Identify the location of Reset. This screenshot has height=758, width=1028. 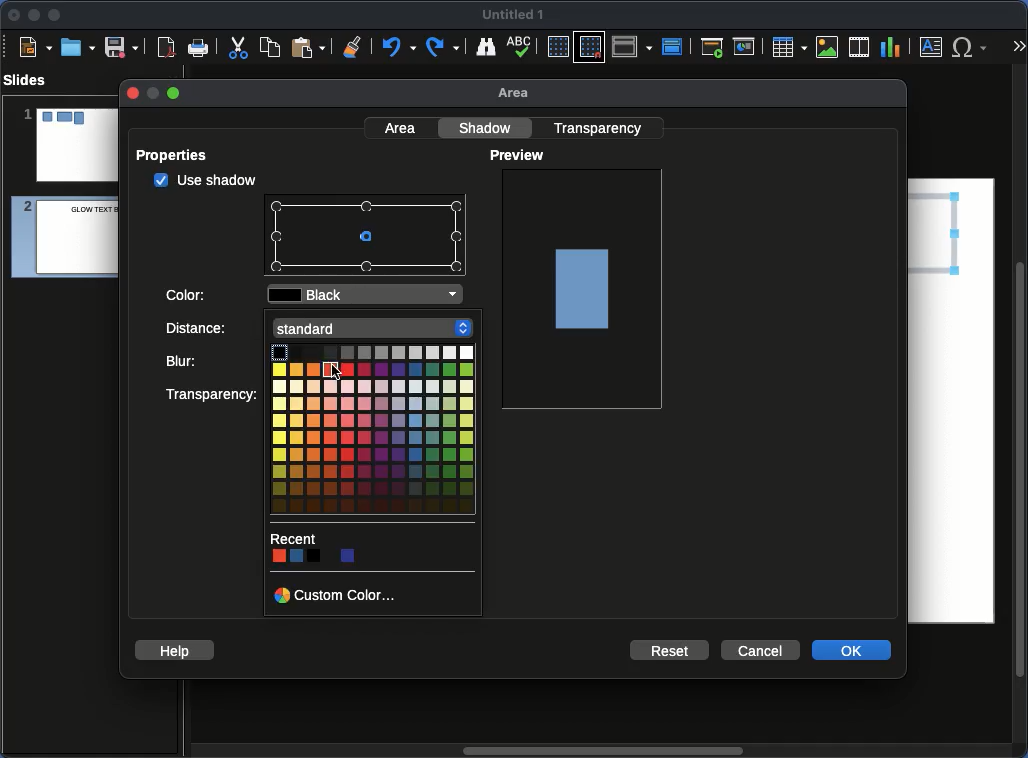
(671, 649).